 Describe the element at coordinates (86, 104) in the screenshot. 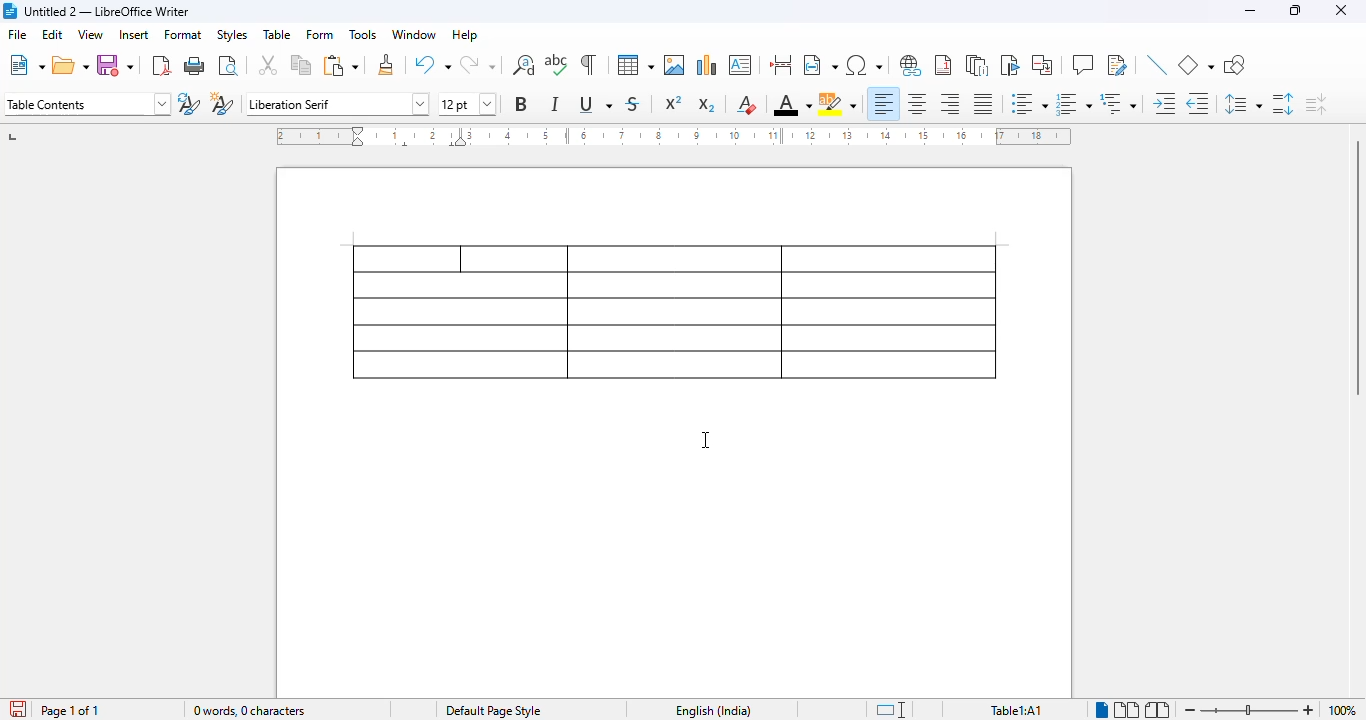

I see `set paragraph style` at that location.